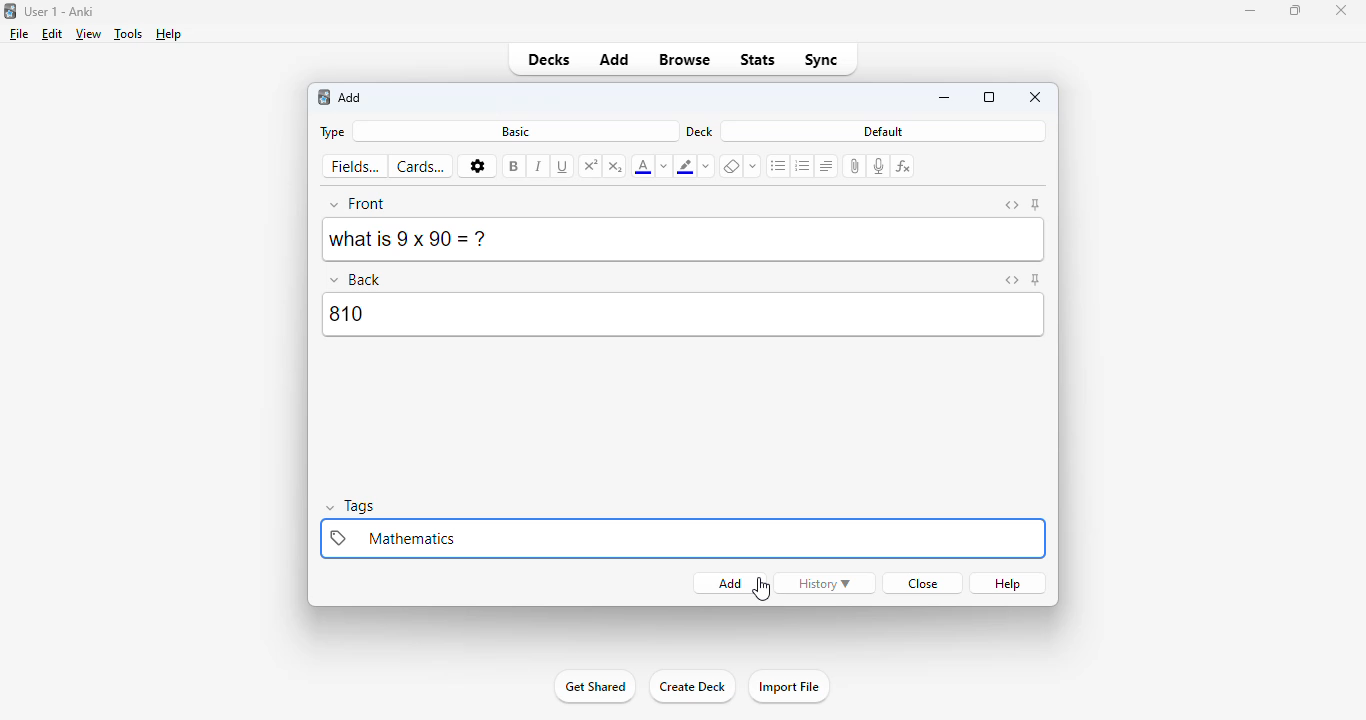 This screenshot has height=720, width=1366. What do you see at coordinates (732, 166) in the screenshot?
I see `remove formatting` at bounding box center [732, 166].